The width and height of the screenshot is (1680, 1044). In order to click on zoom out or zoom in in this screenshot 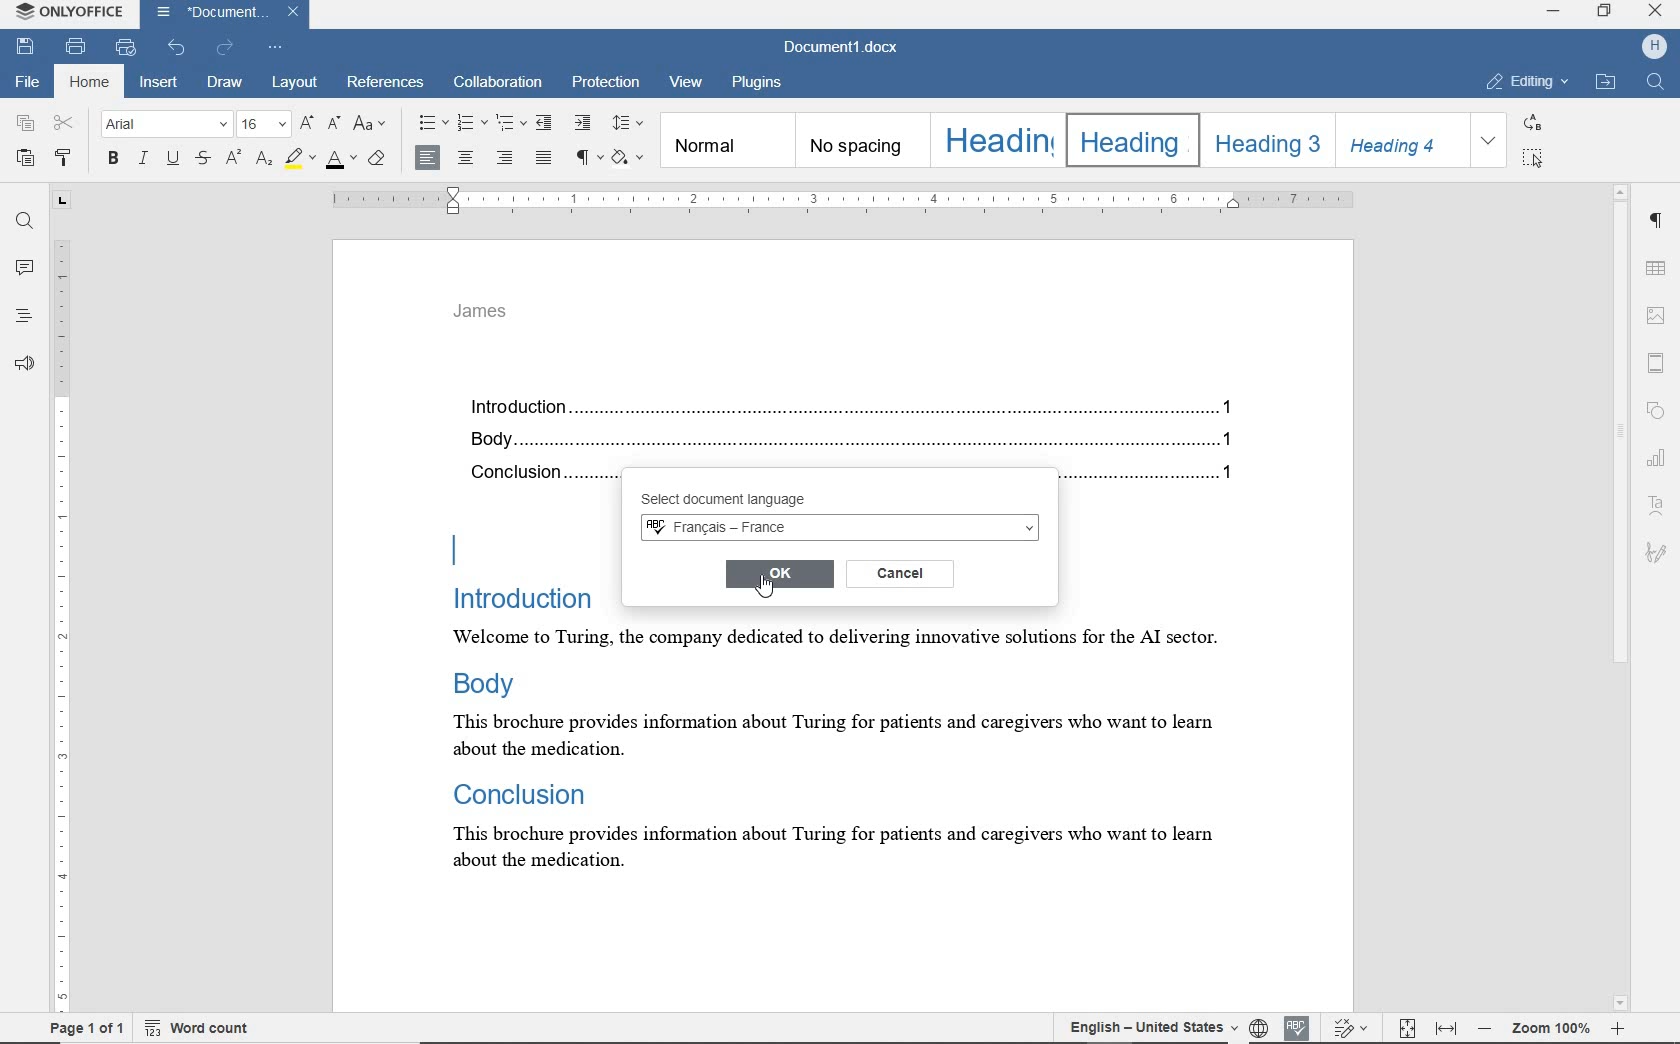, I will do `click(1555, 1026)`.